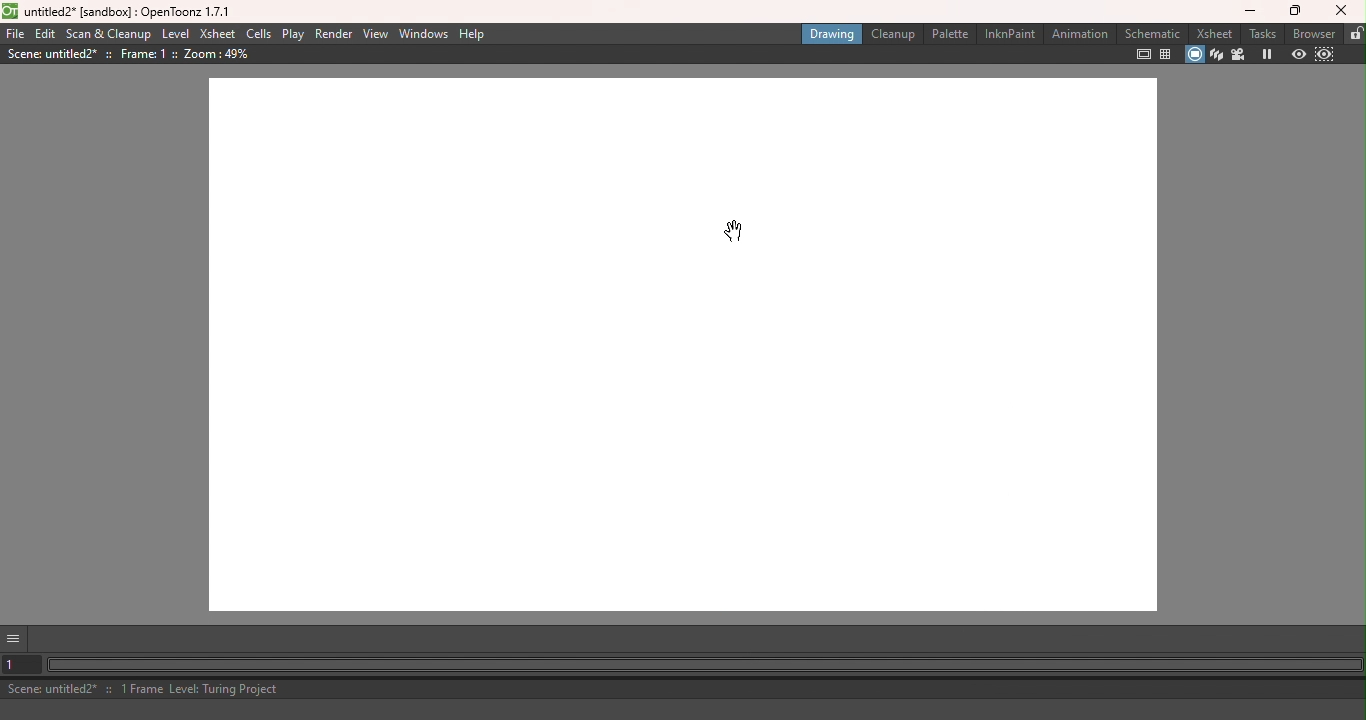 The image size is (1366, 720). What do you see at coordinates (20, 667) in the screenshot?
I see `Set the current frame` at bounding box center [20, 667].